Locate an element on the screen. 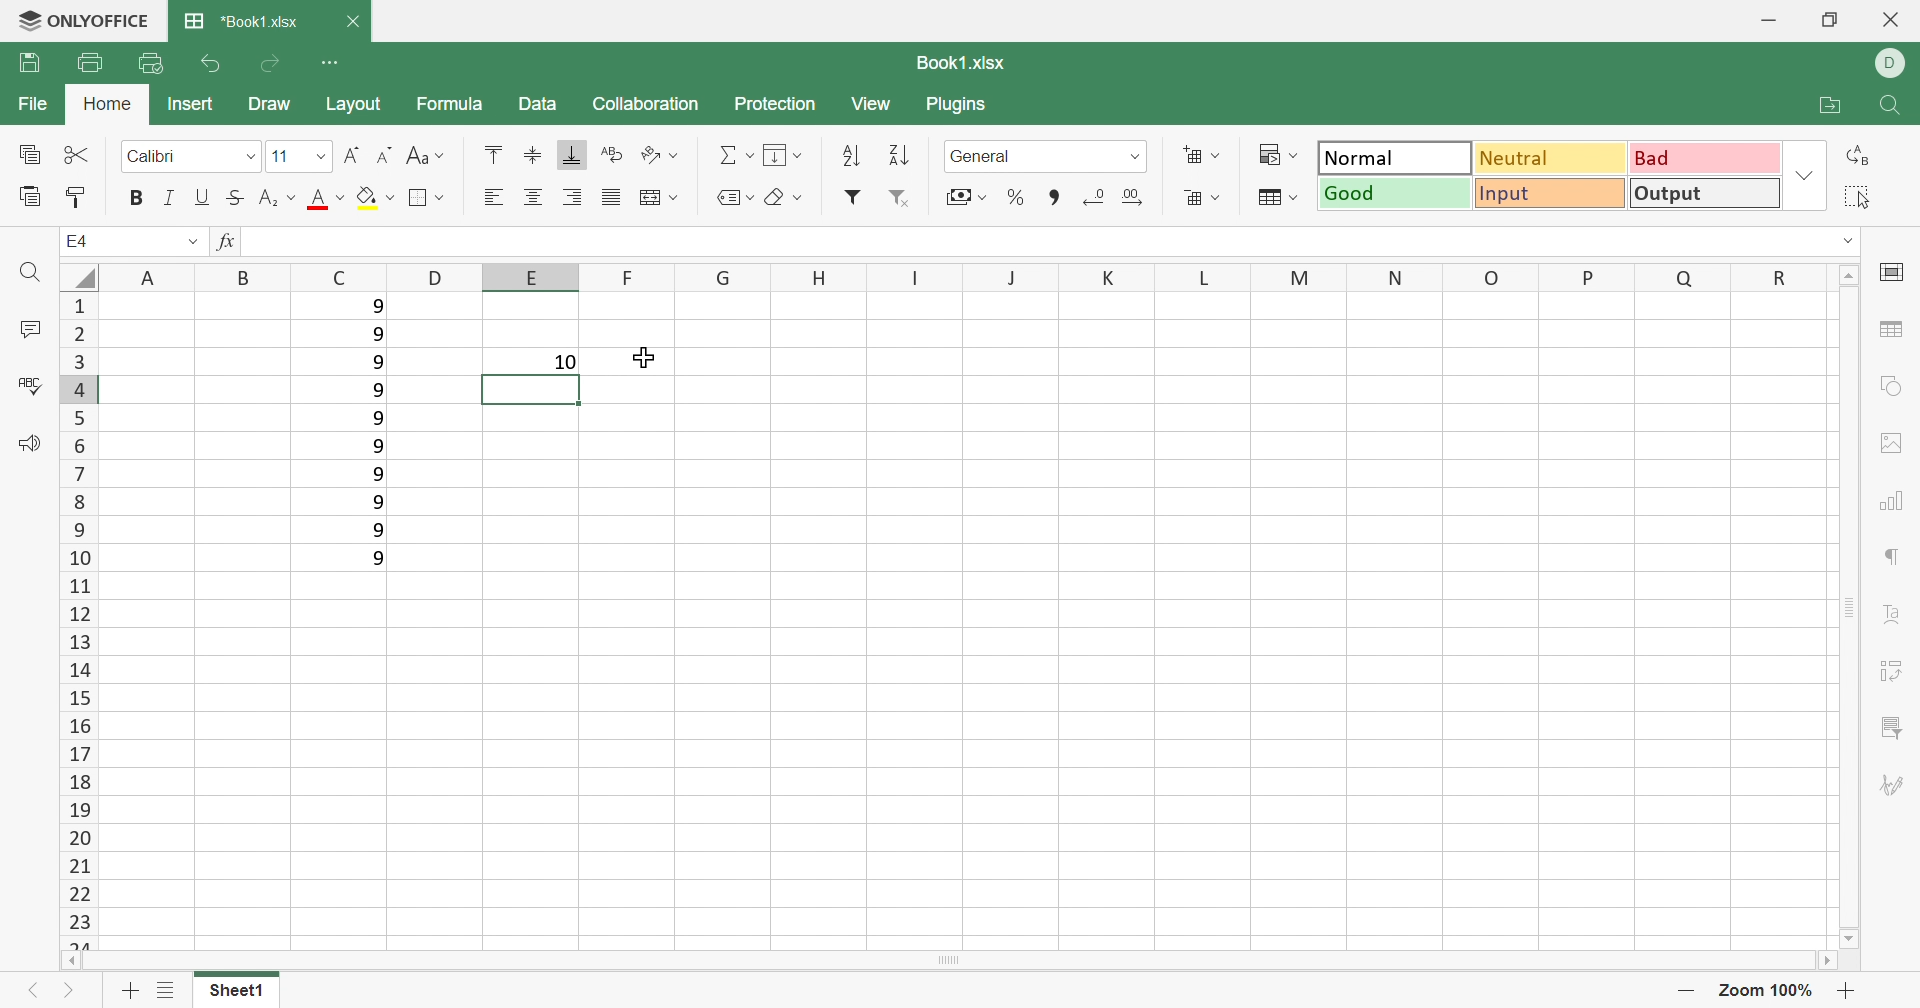 The height and width of the screenshot is (1008, 1920). cell settings is located at coordinates (1893, 275).